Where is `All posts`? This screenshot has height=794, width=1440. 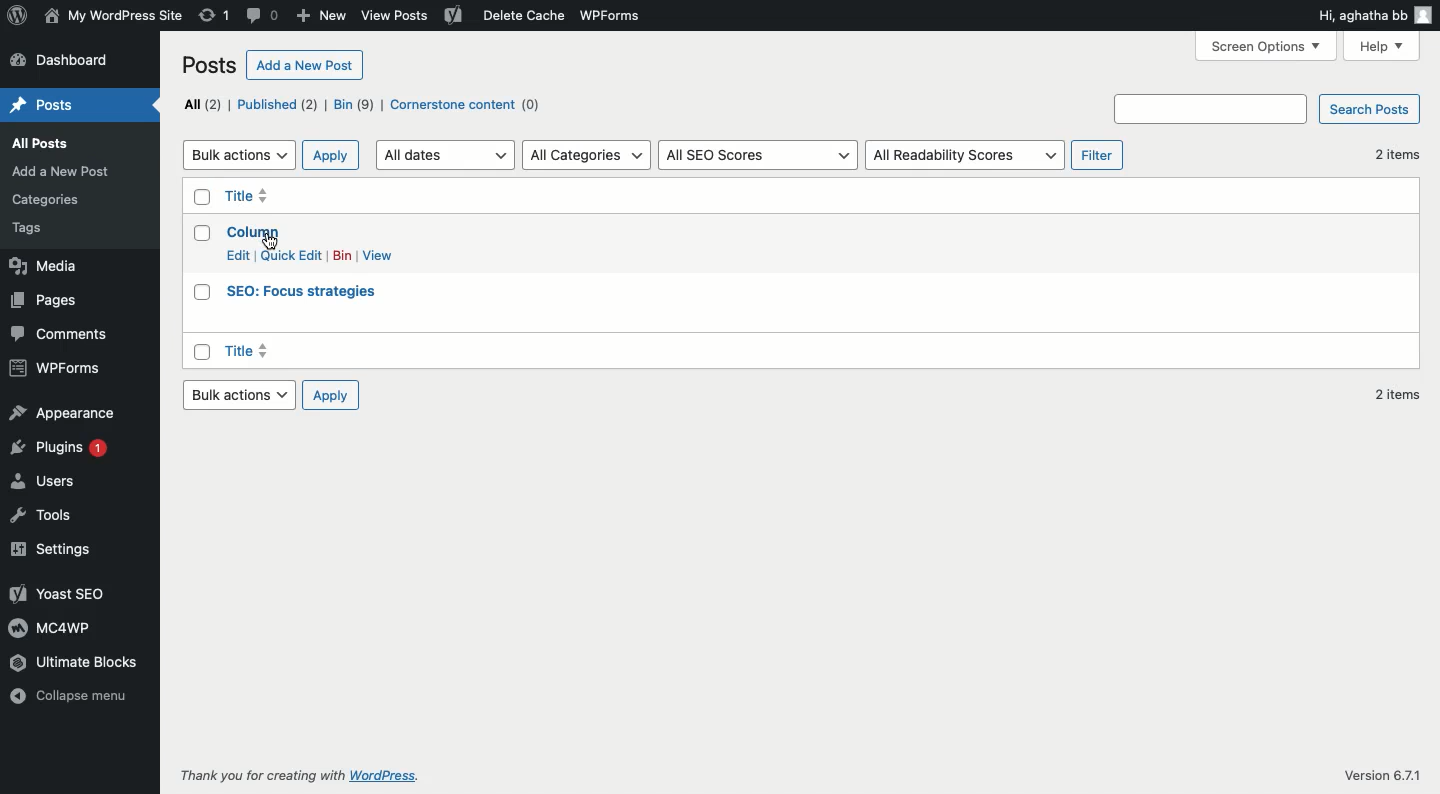
All posts is located at coordinates (46, 145).